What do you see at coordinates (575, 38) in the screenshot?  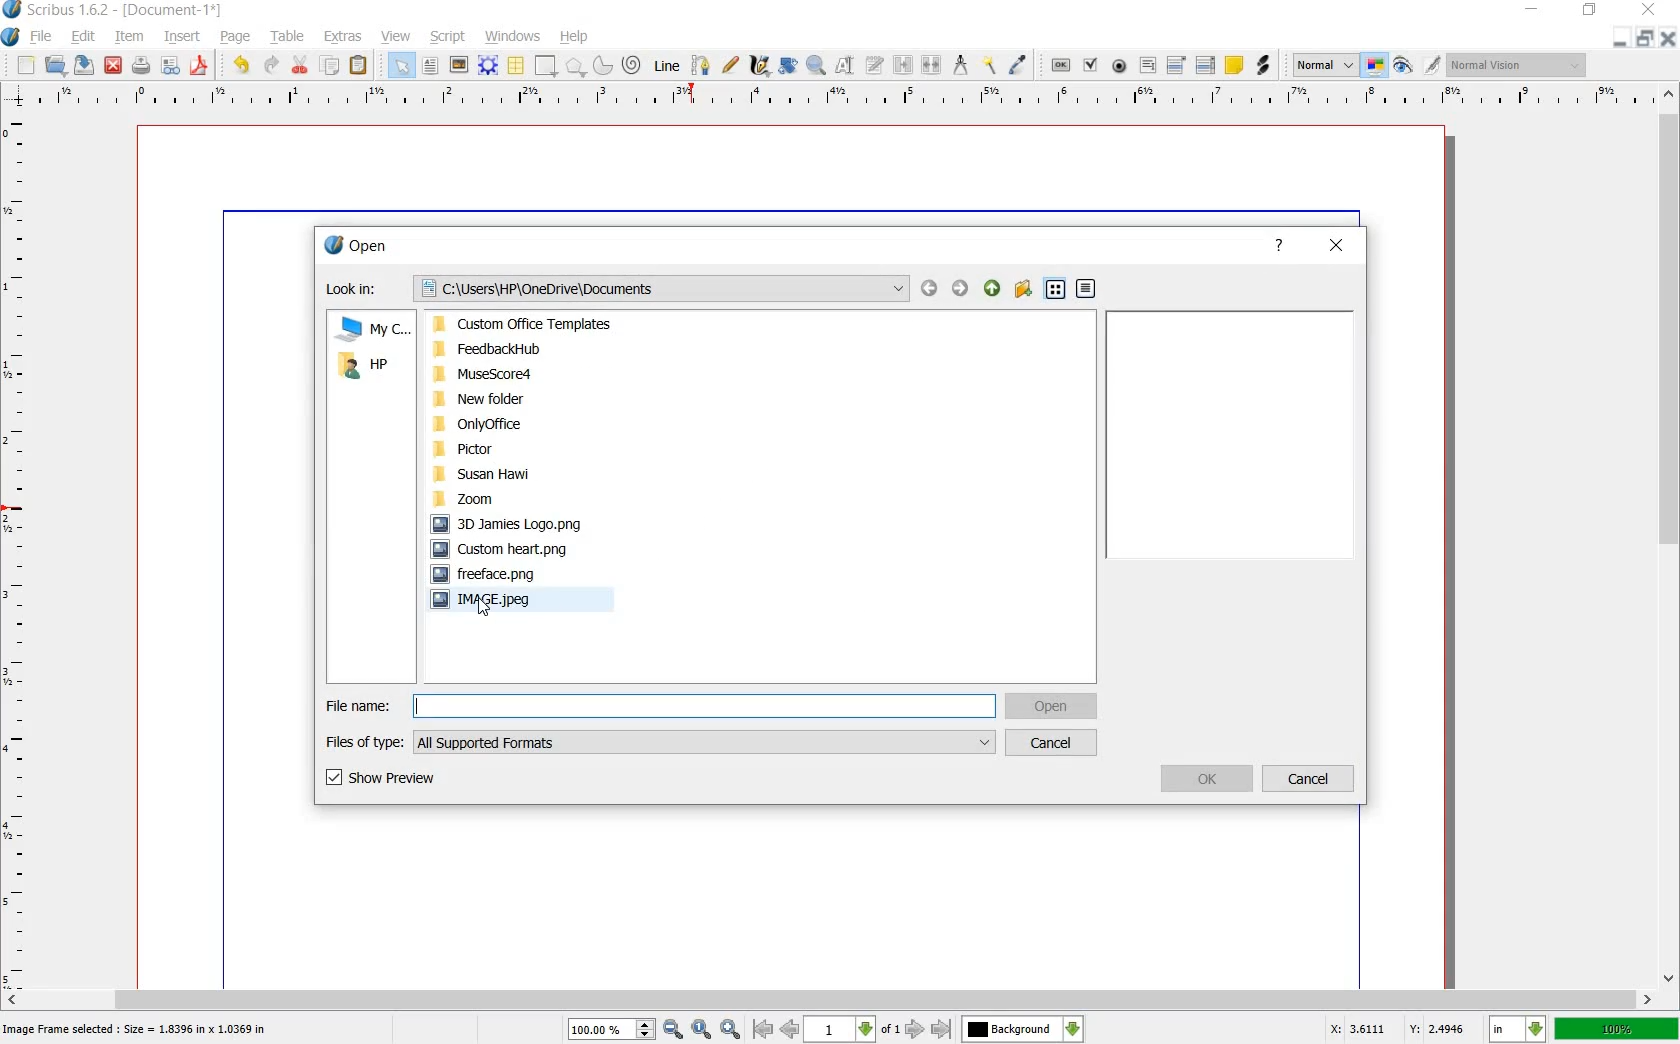 I see `help` at bounding box center [575, 38].